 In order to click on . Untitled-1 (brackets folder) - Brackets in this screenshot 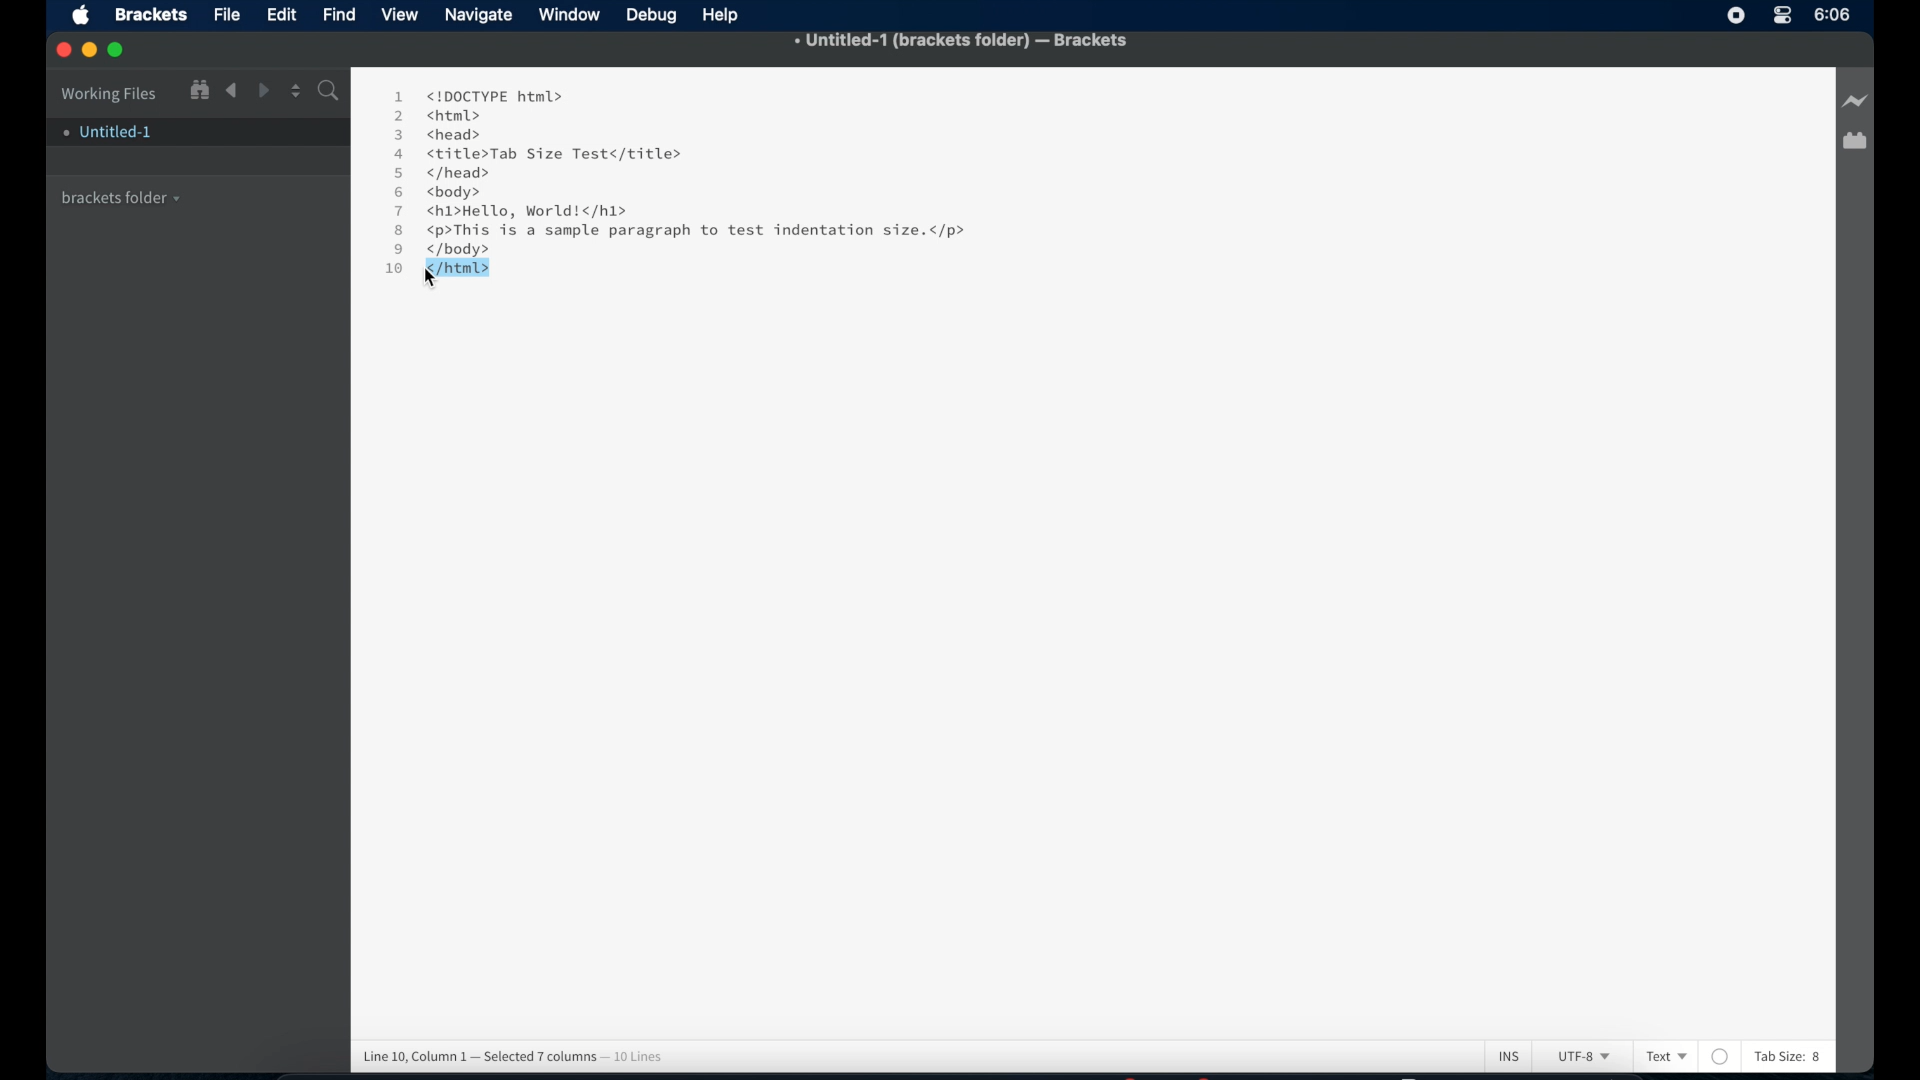, I will do `click(962, 42)`.